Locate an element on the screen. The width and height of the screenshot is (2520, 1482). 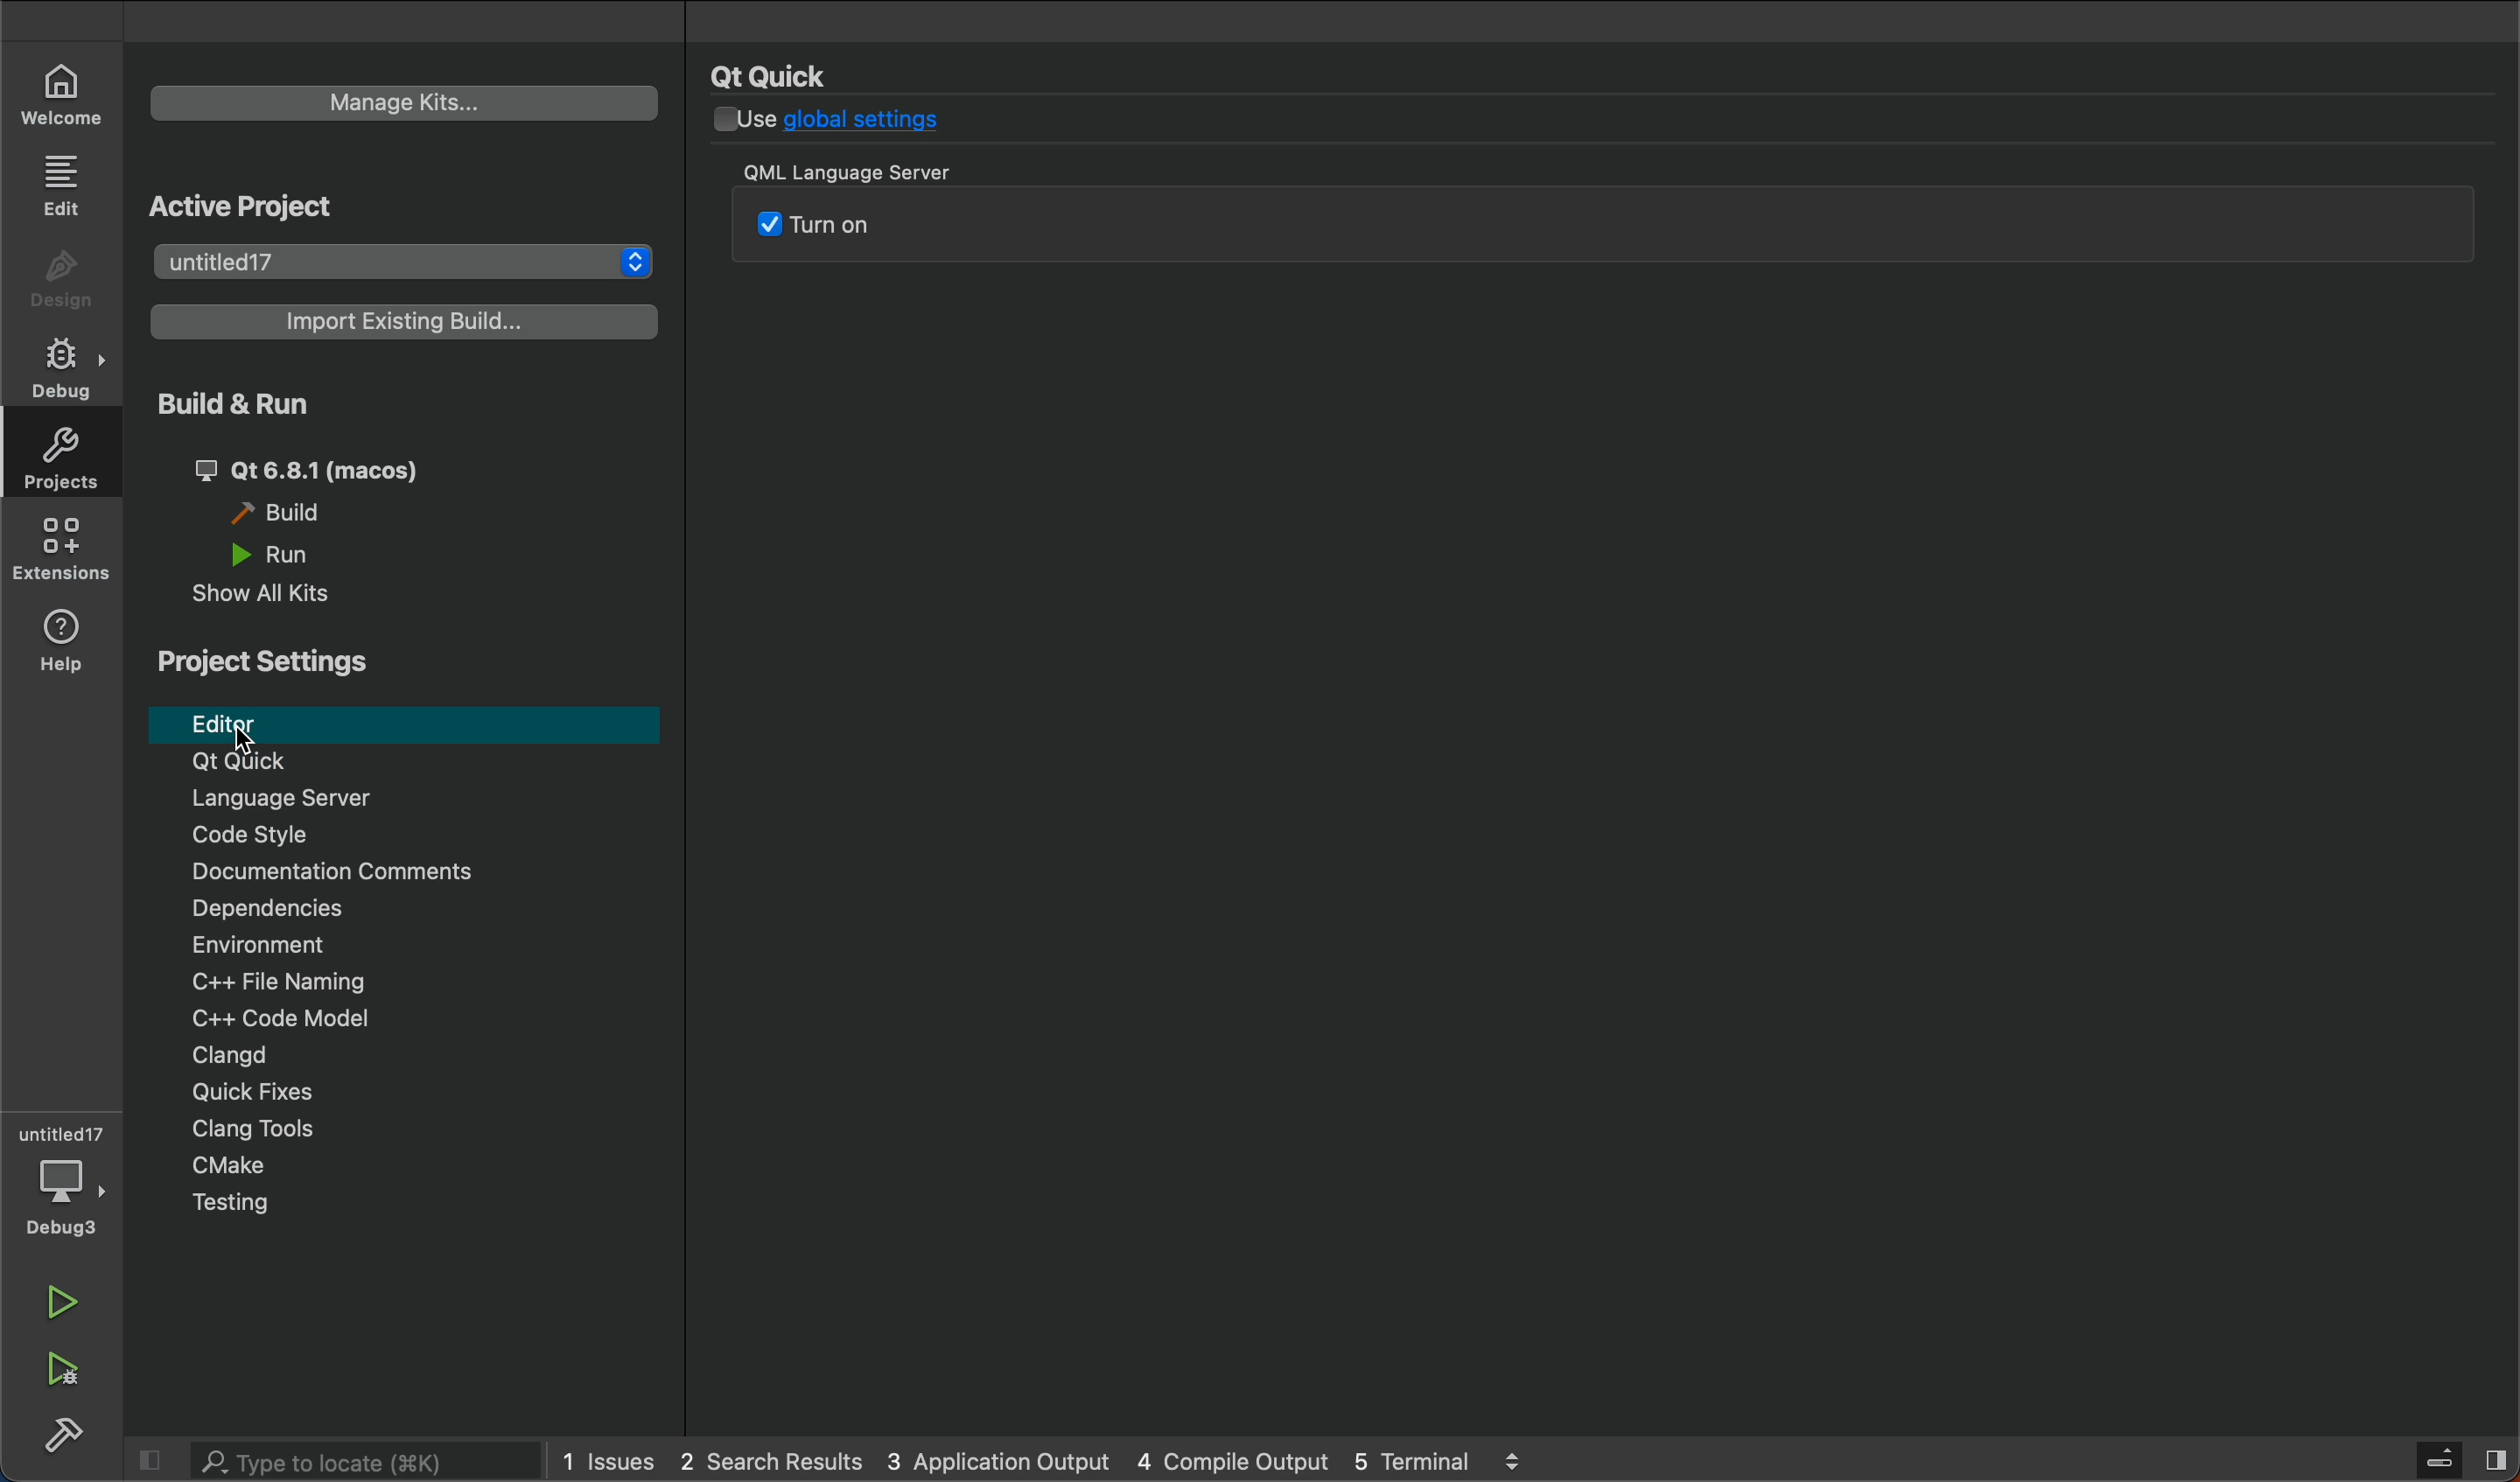
debugger is located at coordinates (64, 1182).